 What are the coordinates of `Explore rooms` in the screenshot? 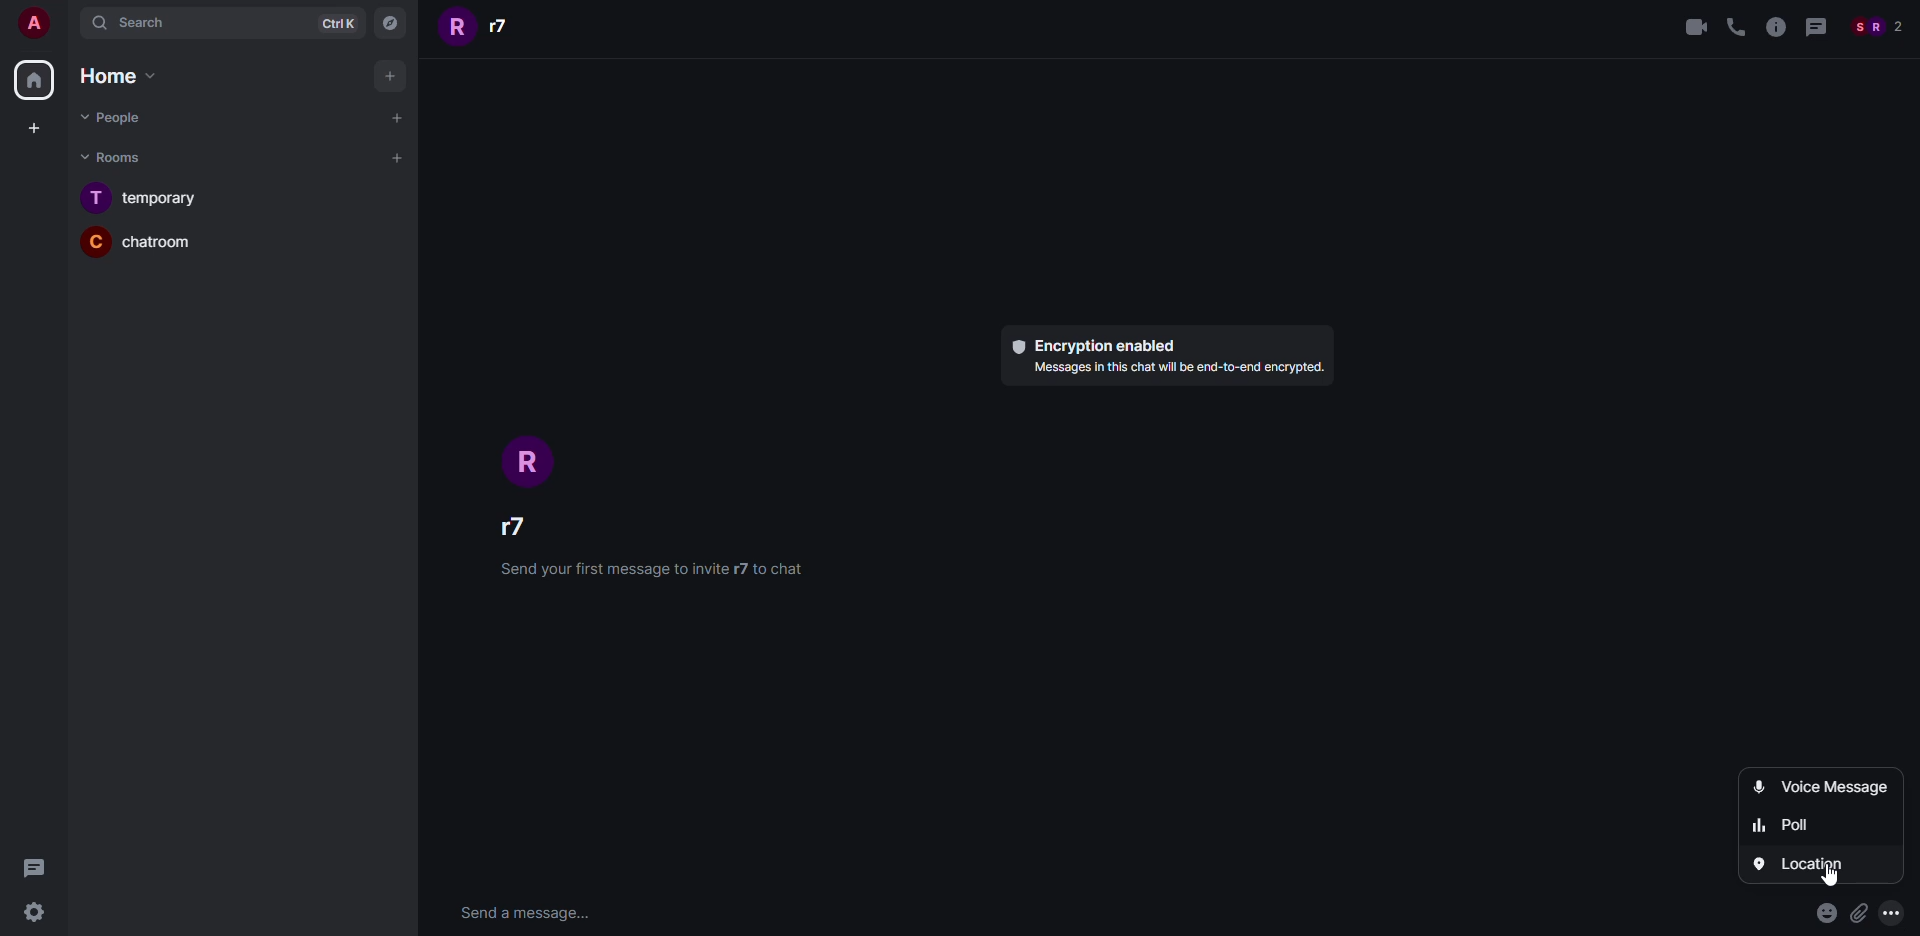 It's located at (393, 25).